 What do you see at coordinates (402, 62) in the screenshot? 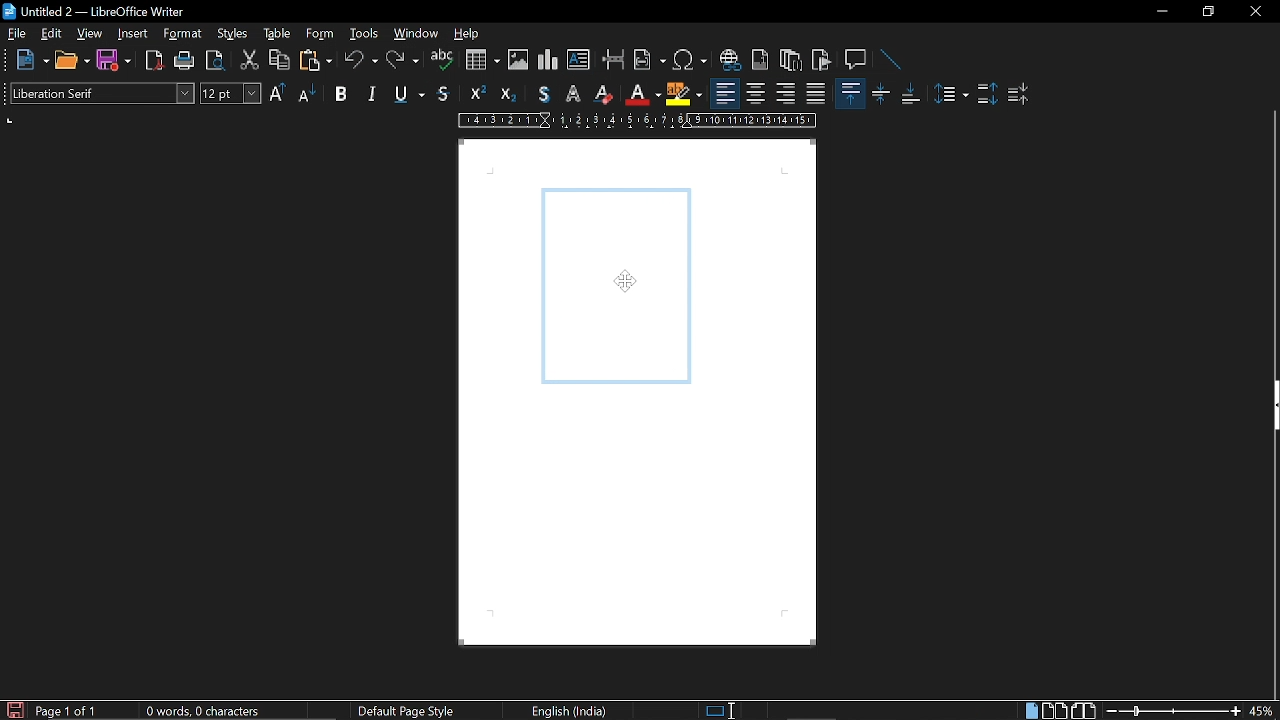
I see `redo` at bounding box center [402, 62].